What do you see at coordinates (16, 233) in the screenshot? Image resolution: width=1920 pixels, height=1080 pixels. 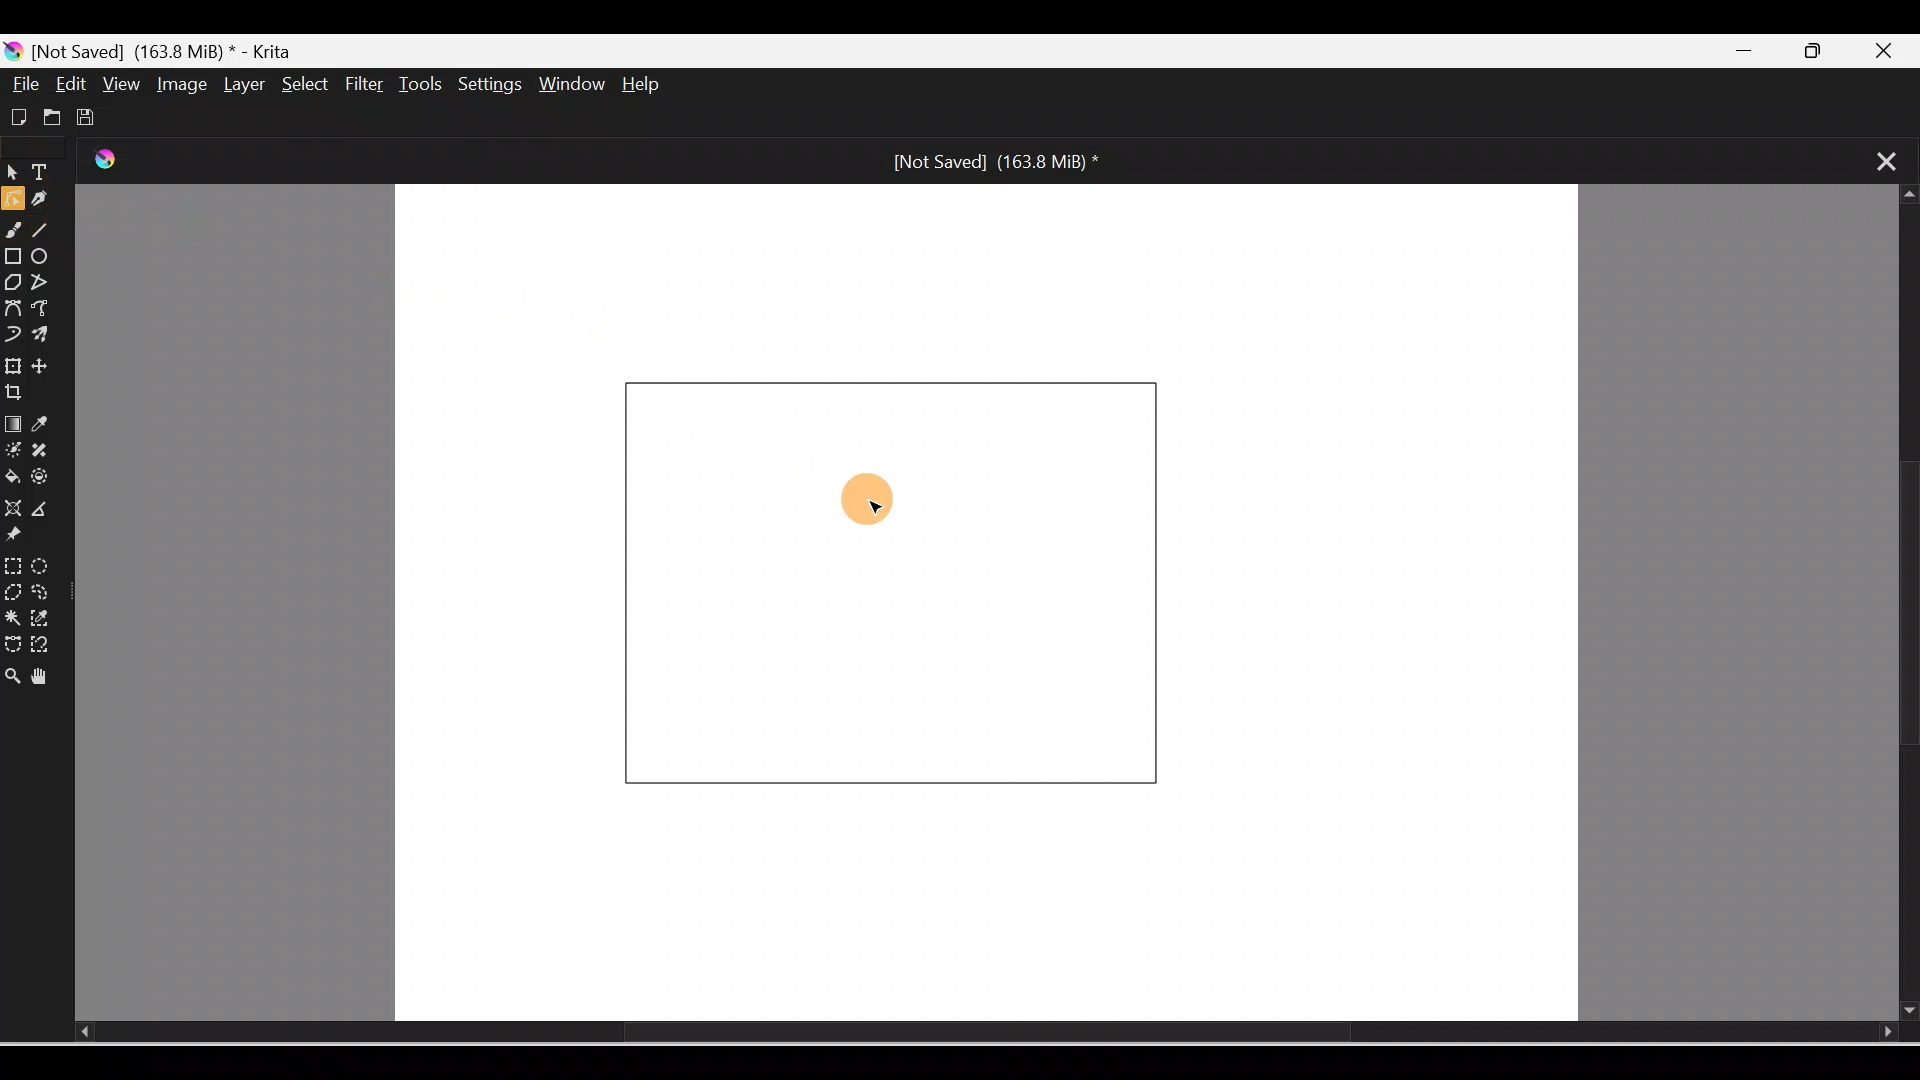 I see `Freehand brush tool` at bounding box center [16, 233].